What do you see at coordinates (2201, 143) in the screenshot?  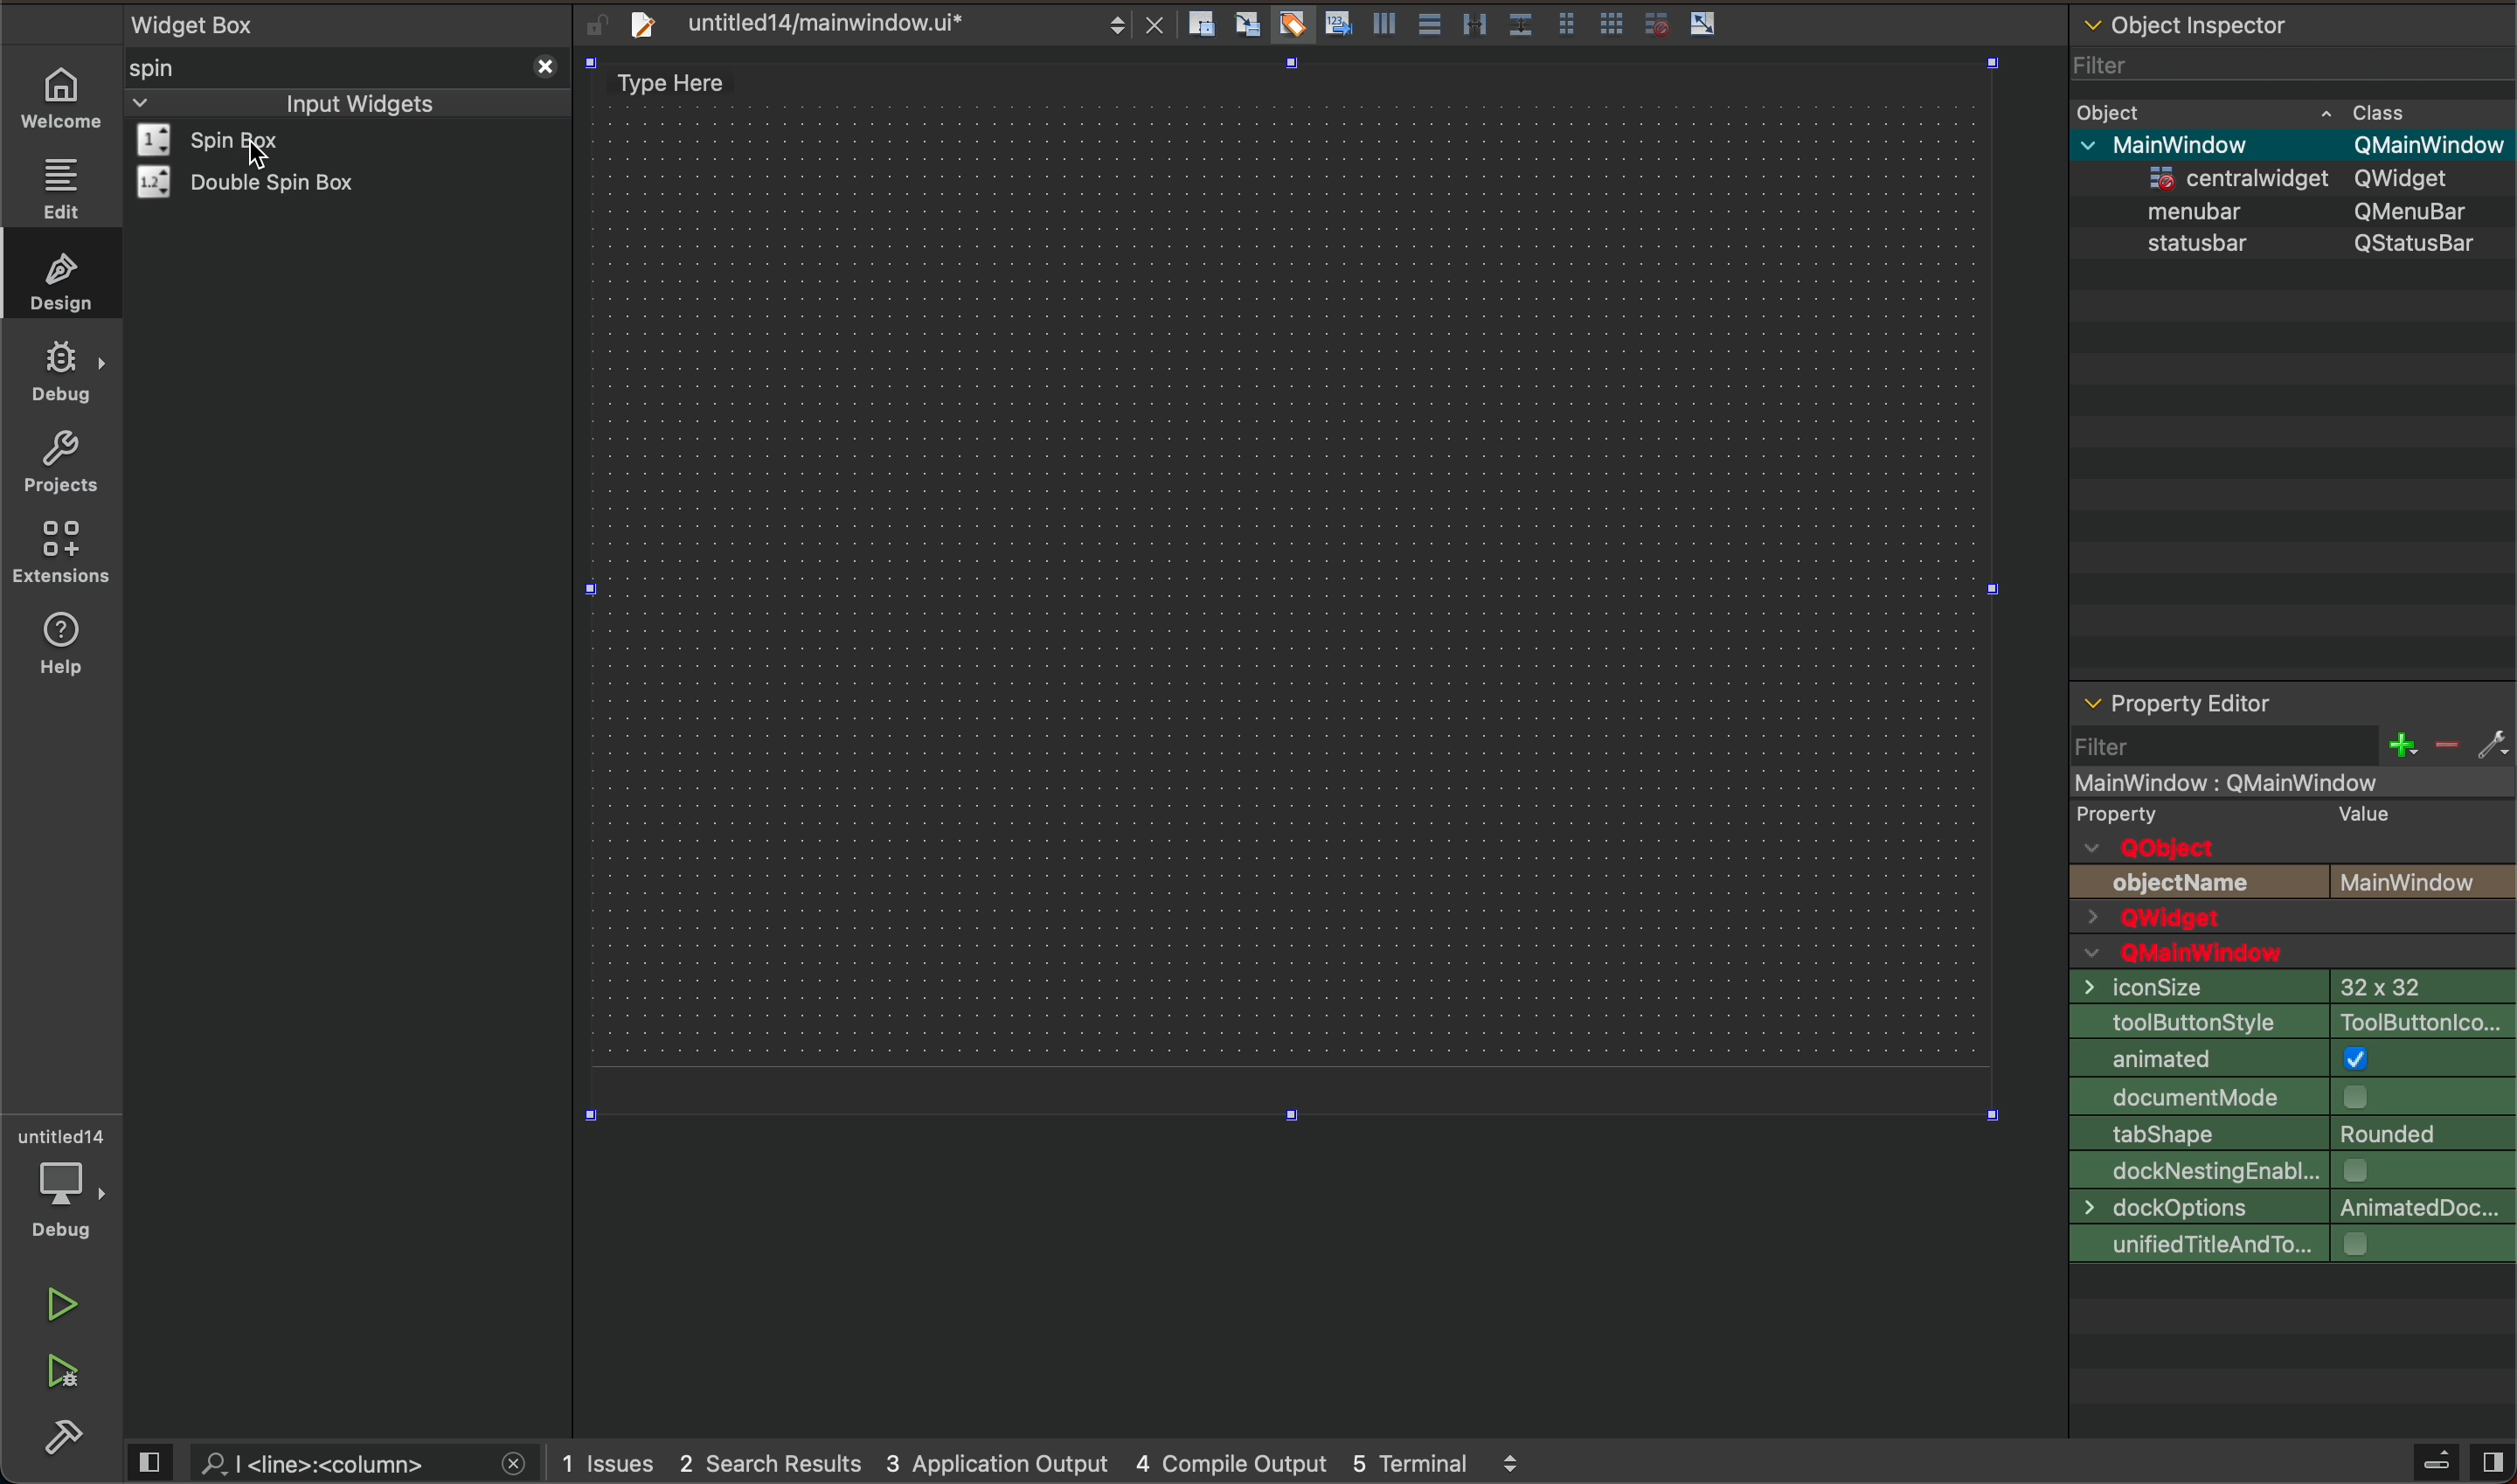 I see `` at bounding box center [2201, 143].